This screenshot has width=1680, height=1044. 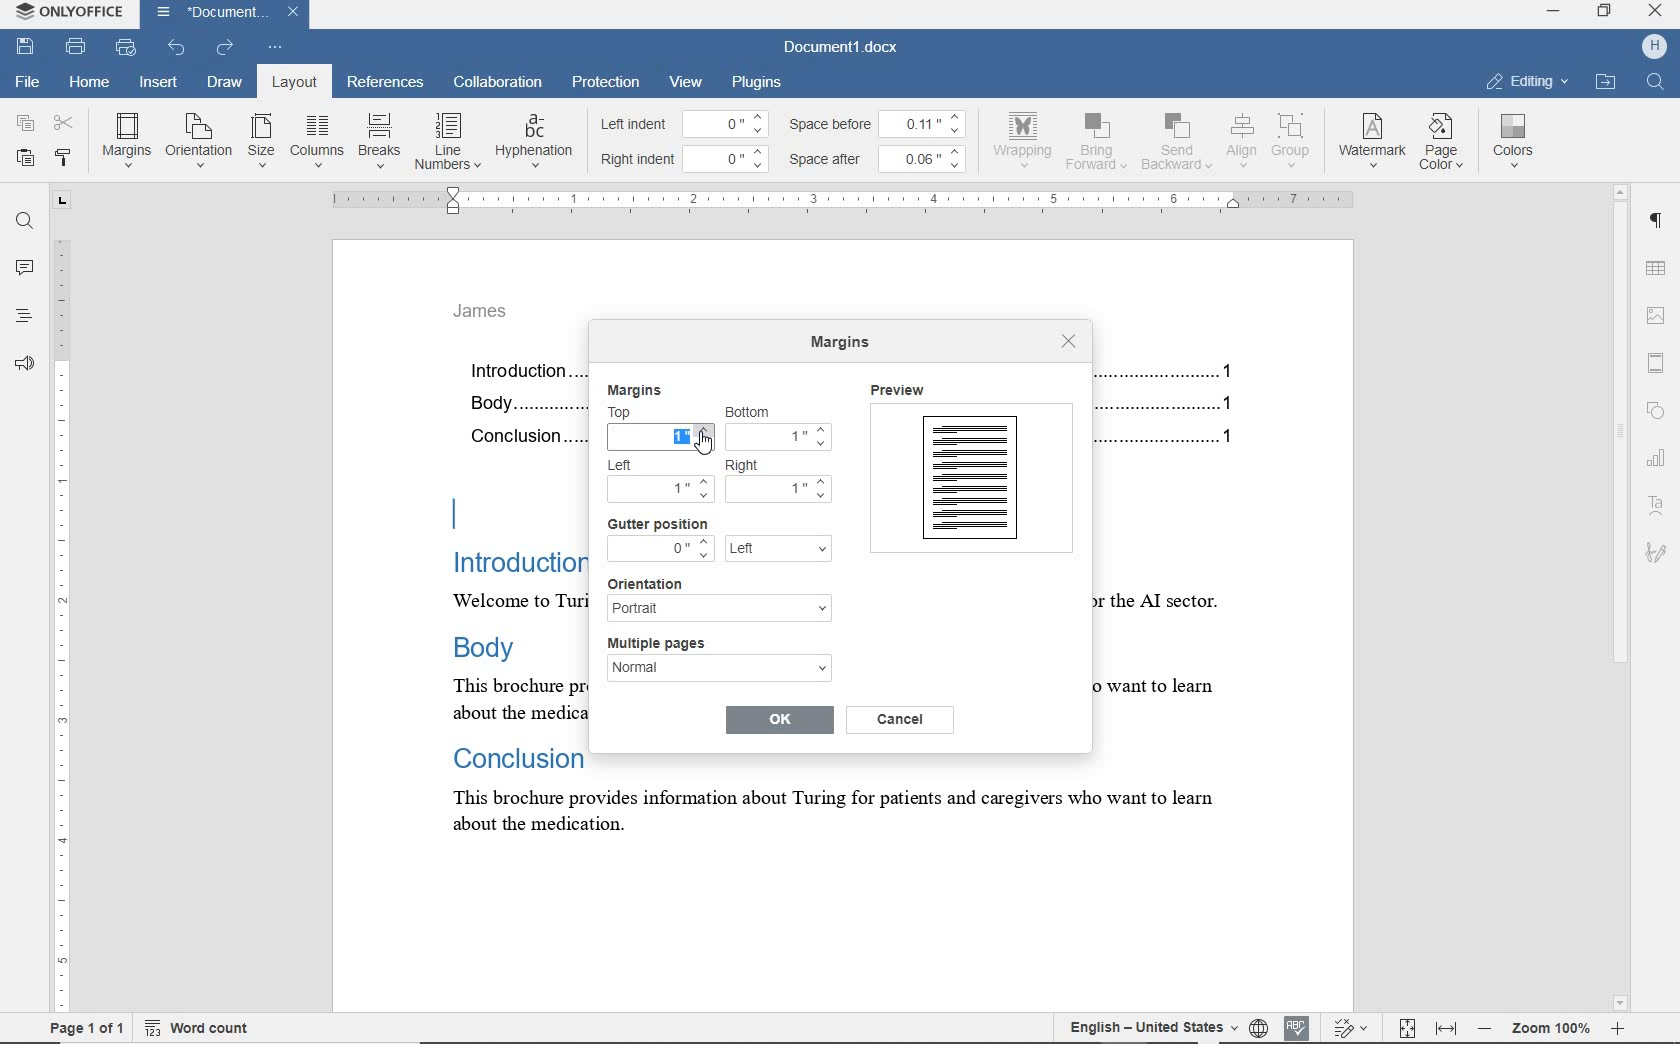 I want to click on copy, so click(x=26, y=122).